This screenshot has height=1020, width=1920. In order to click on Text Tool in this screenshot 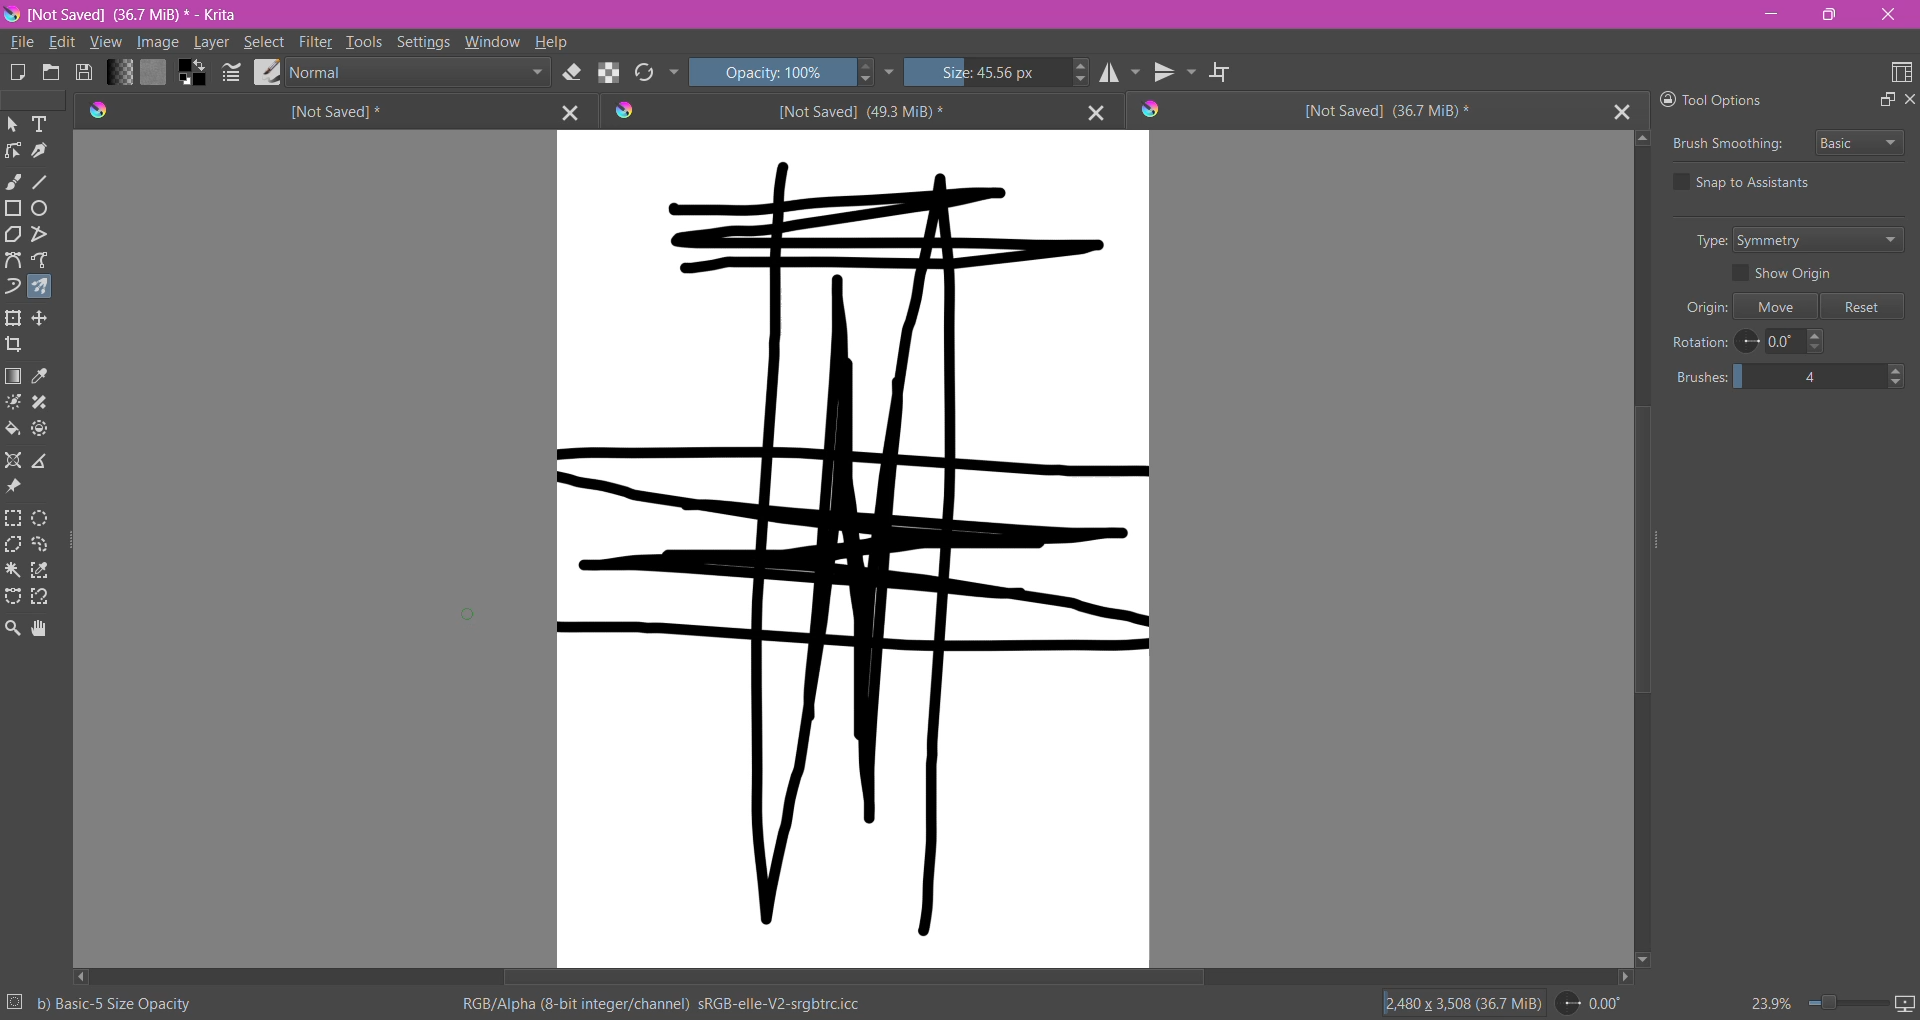, I will do `click(40, 125)`.